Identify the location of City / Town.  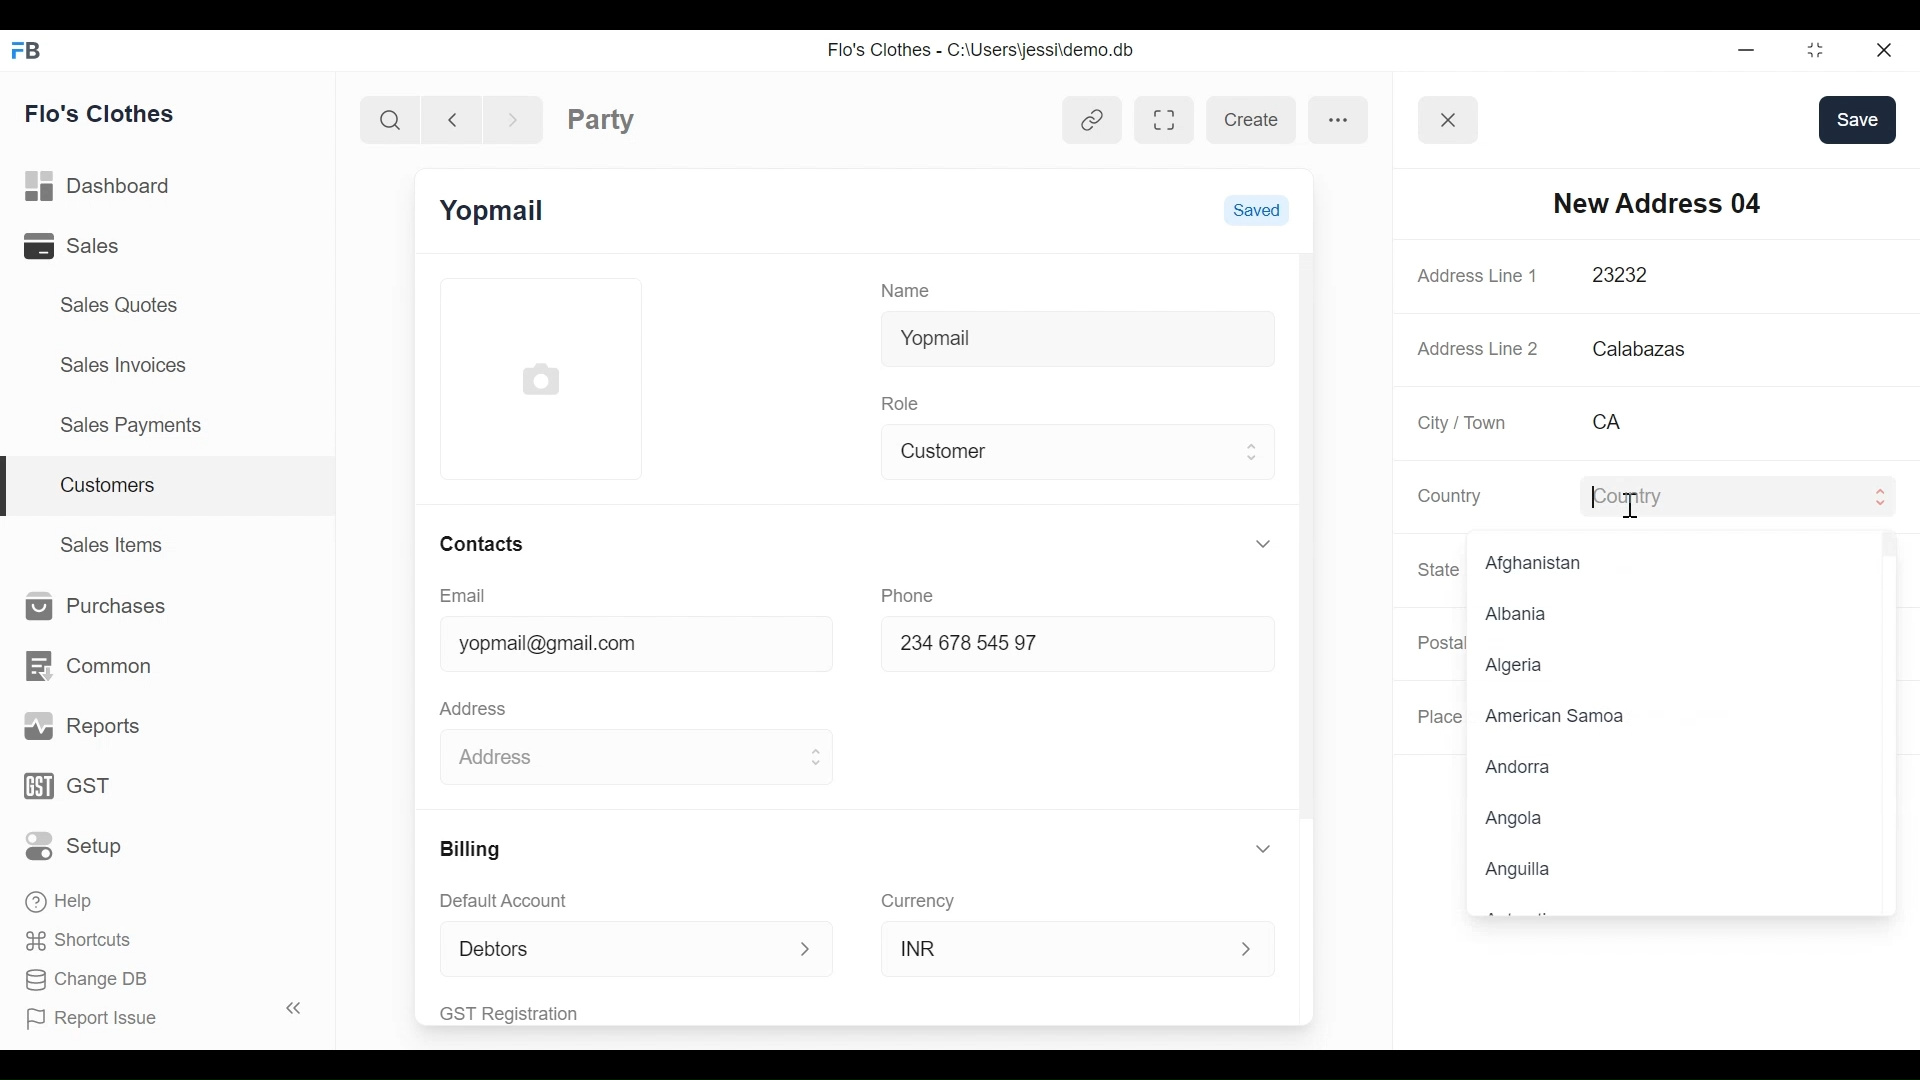
(1464, 423).